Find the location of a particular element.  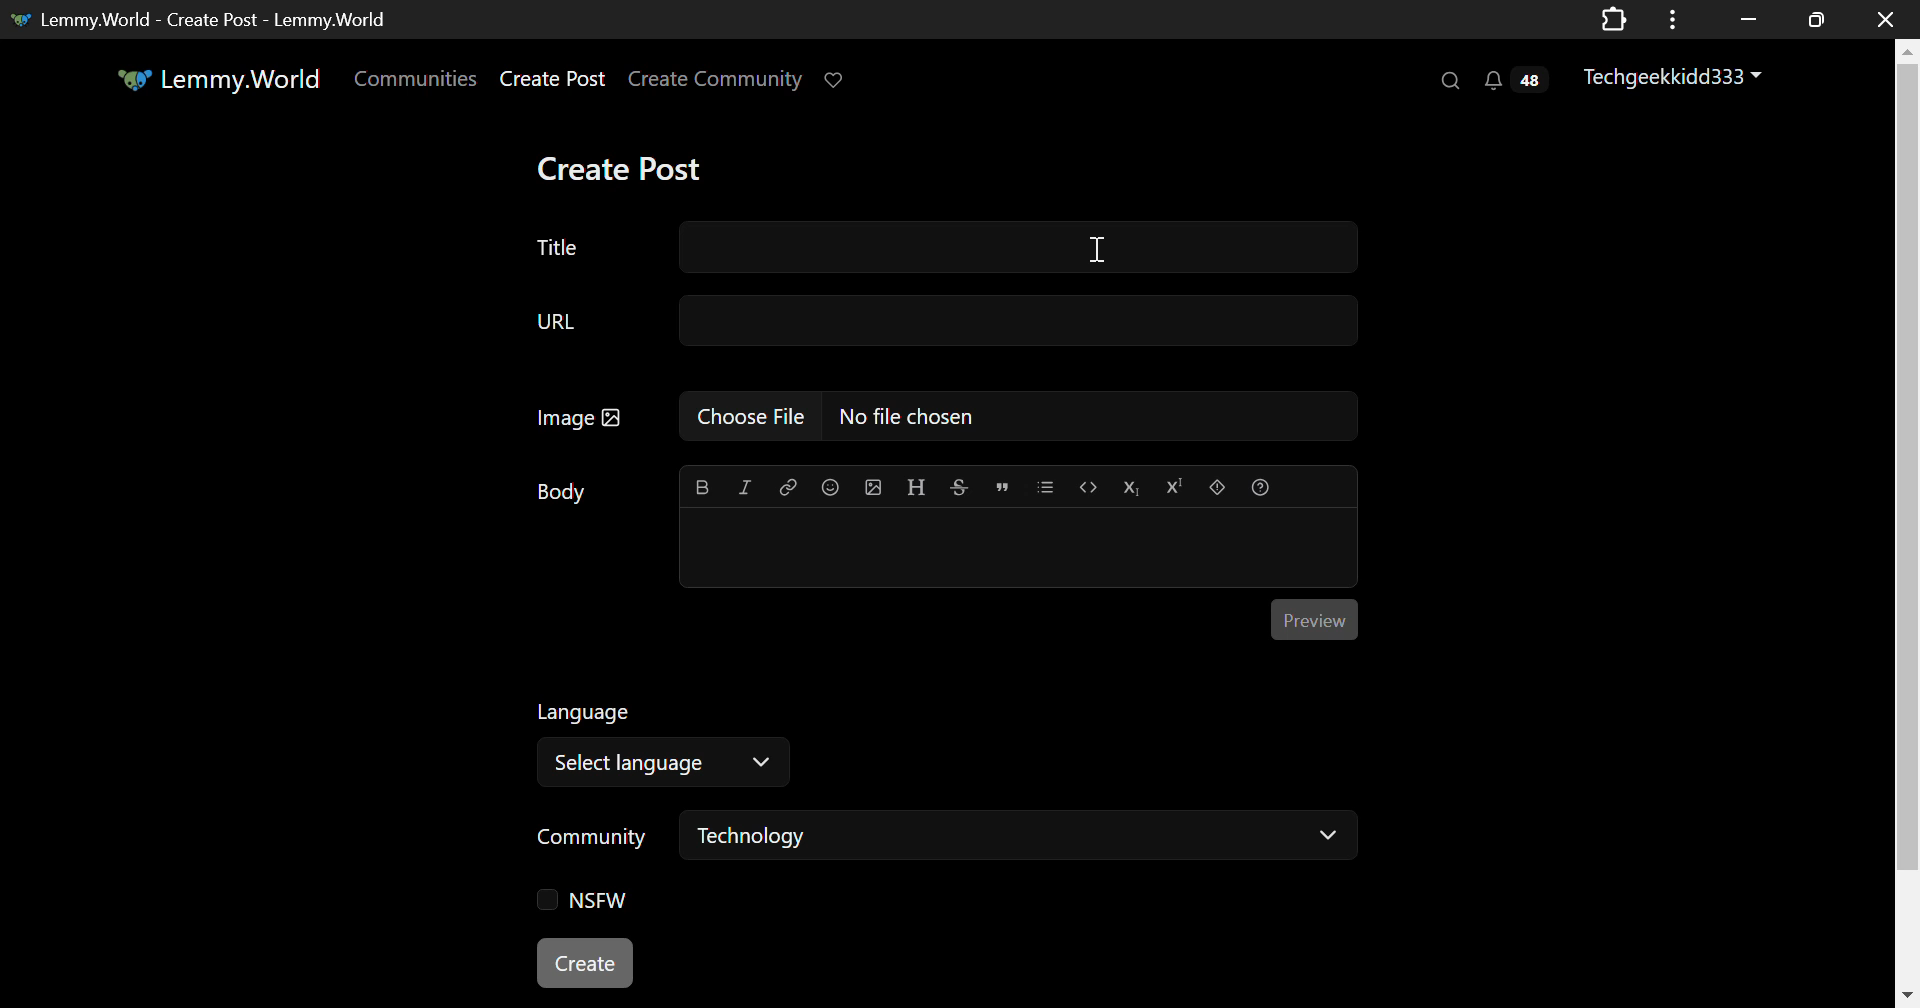

Vertical Scroll Bar is located at coordinates (1908, 523).